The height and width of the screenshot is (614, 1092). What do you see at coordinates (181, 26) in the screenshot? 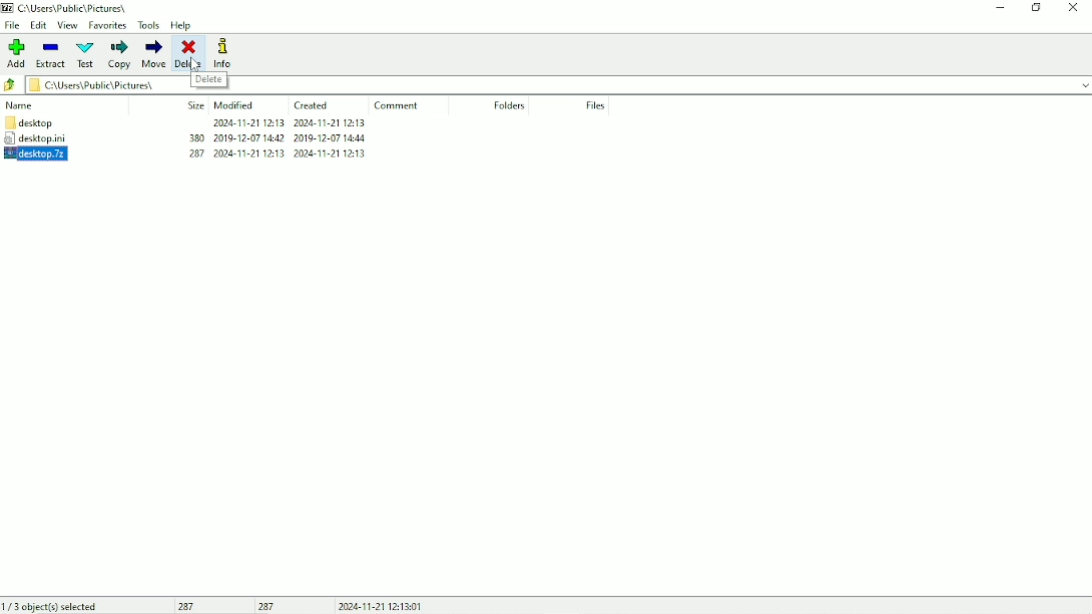
I see `Help` at bounding box center [181, 26].